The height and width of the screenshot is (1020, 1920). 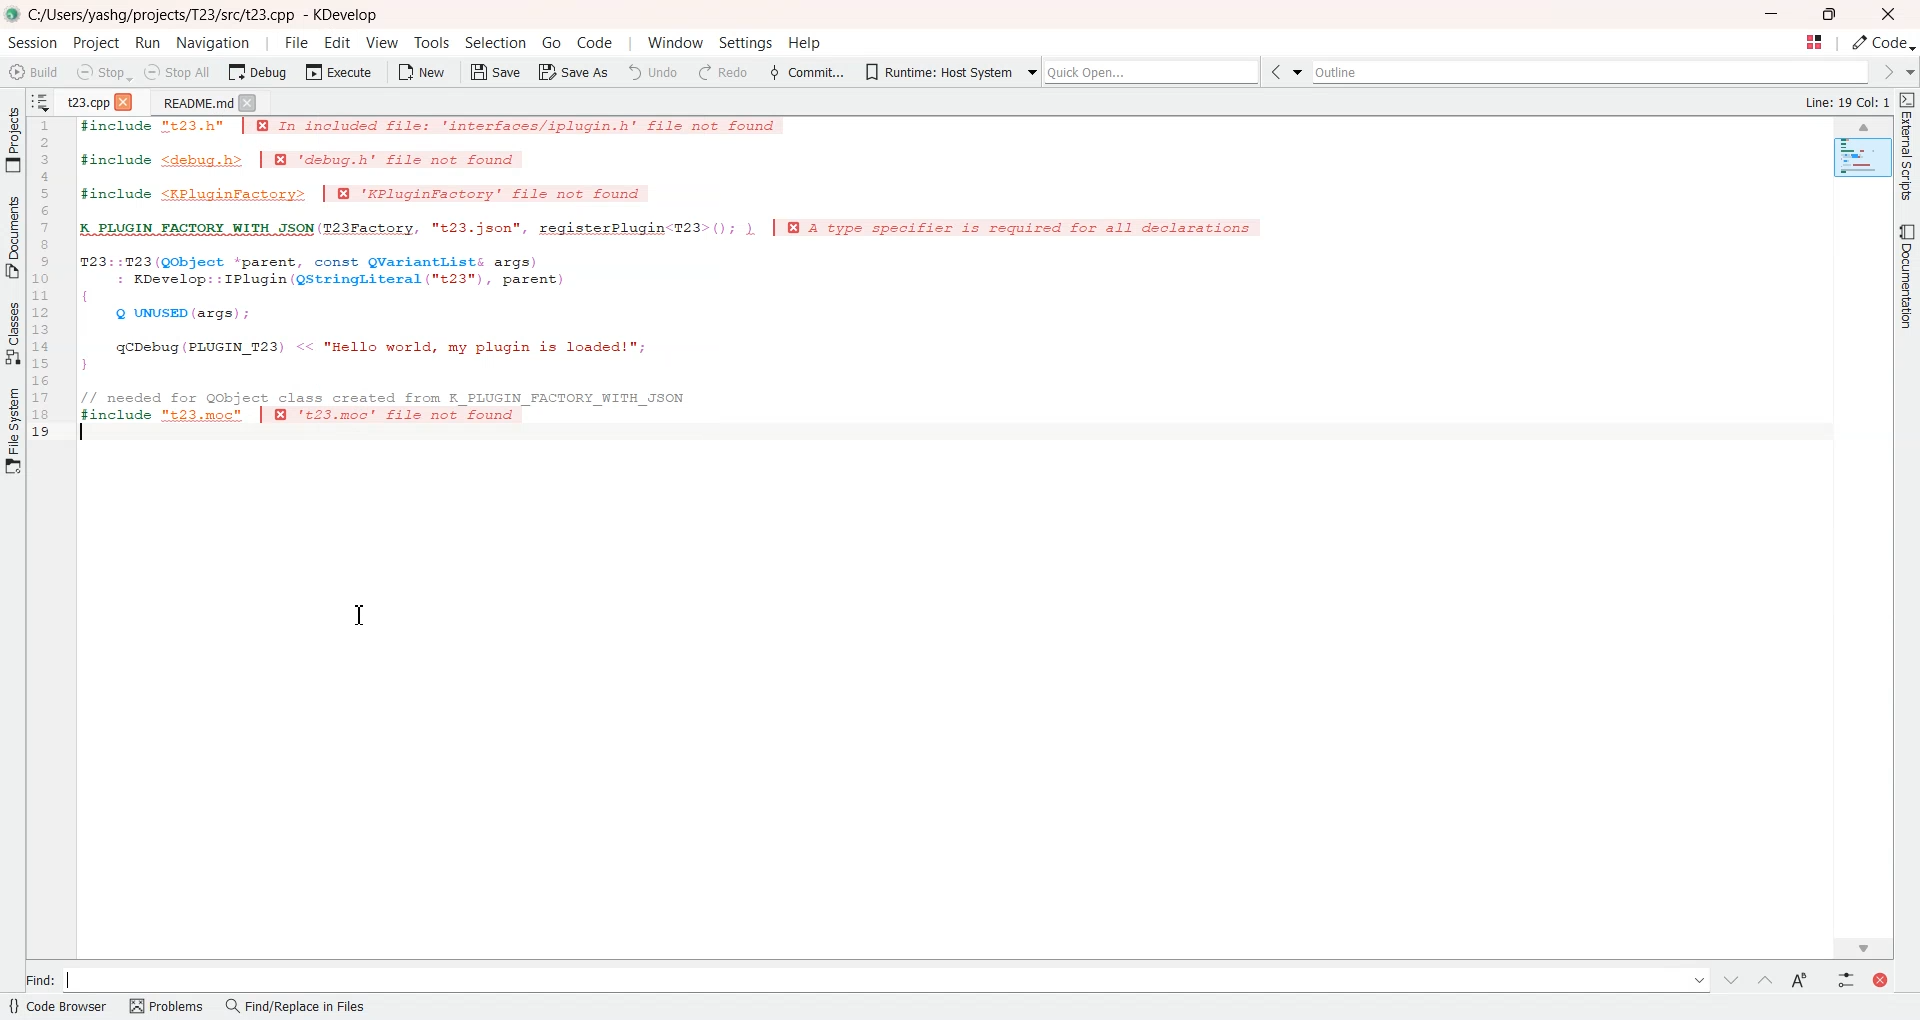 I want to click on Problems, so click(x=168, y=1007).